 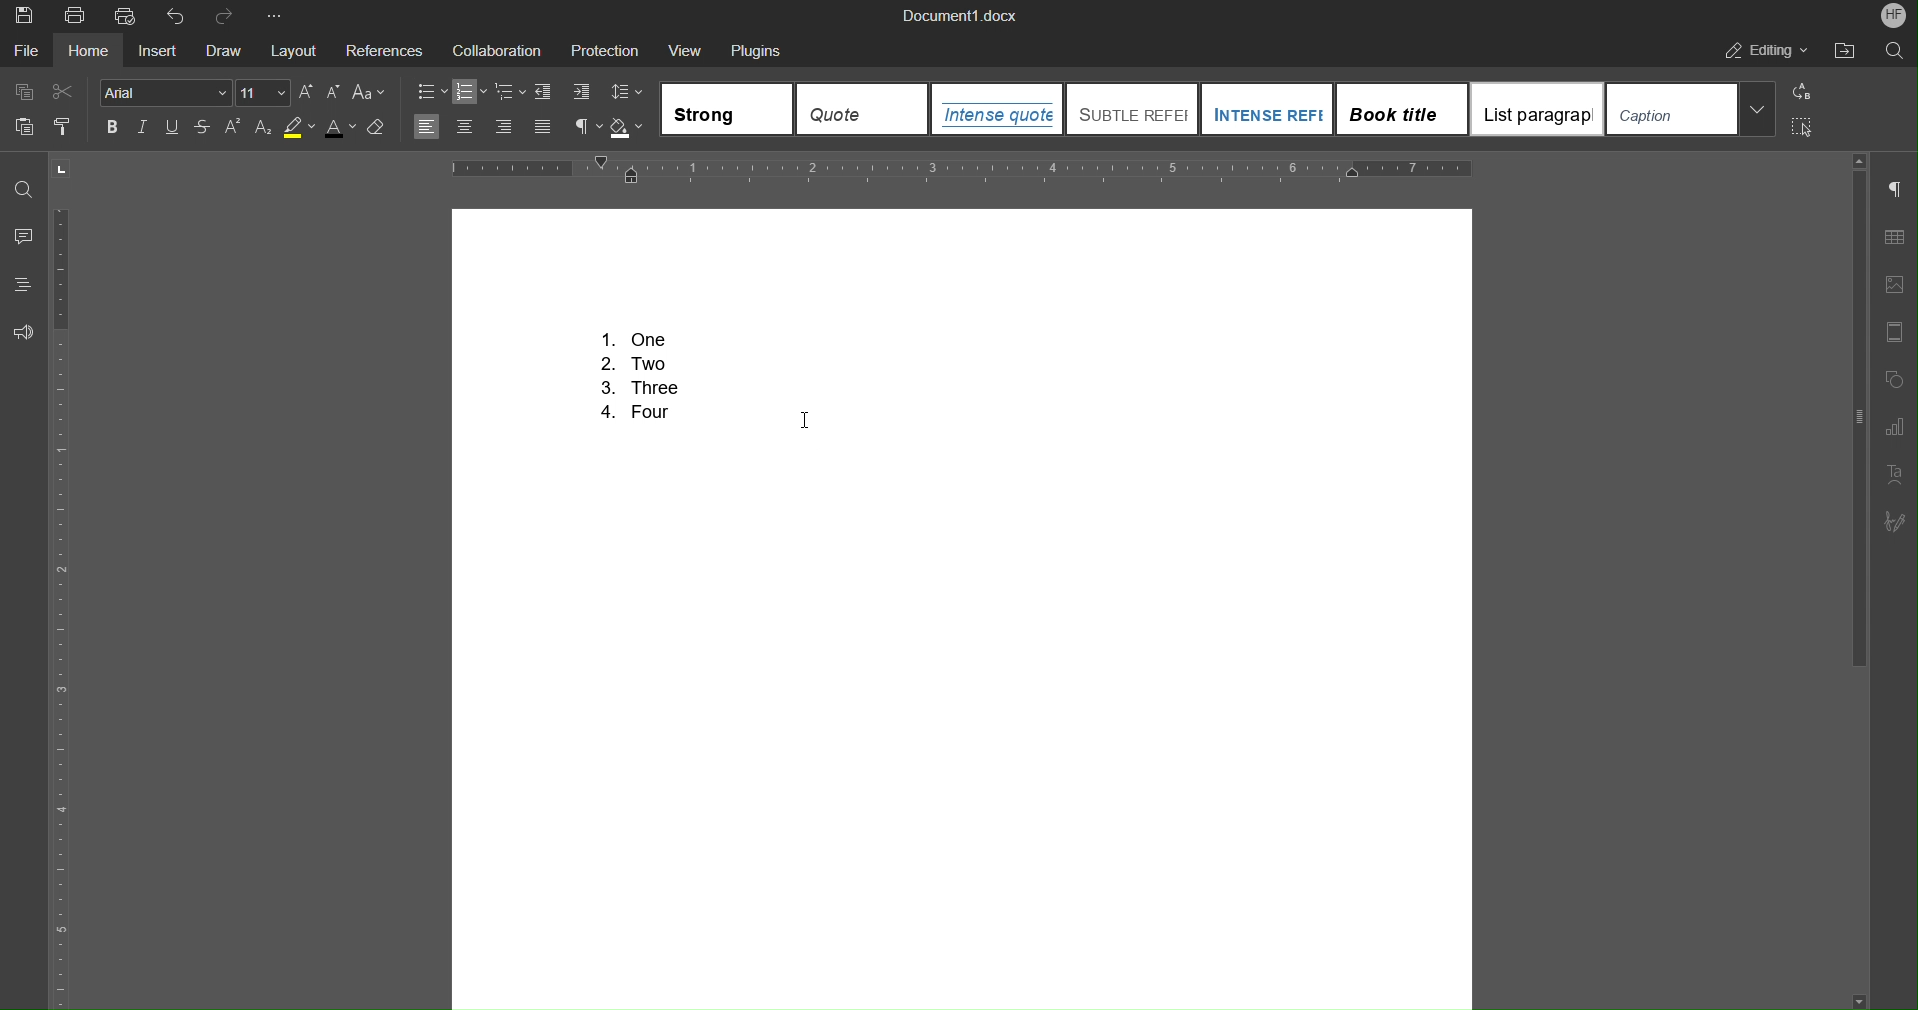 I want to click on Intense Reference, so click(x=1266, y=107).